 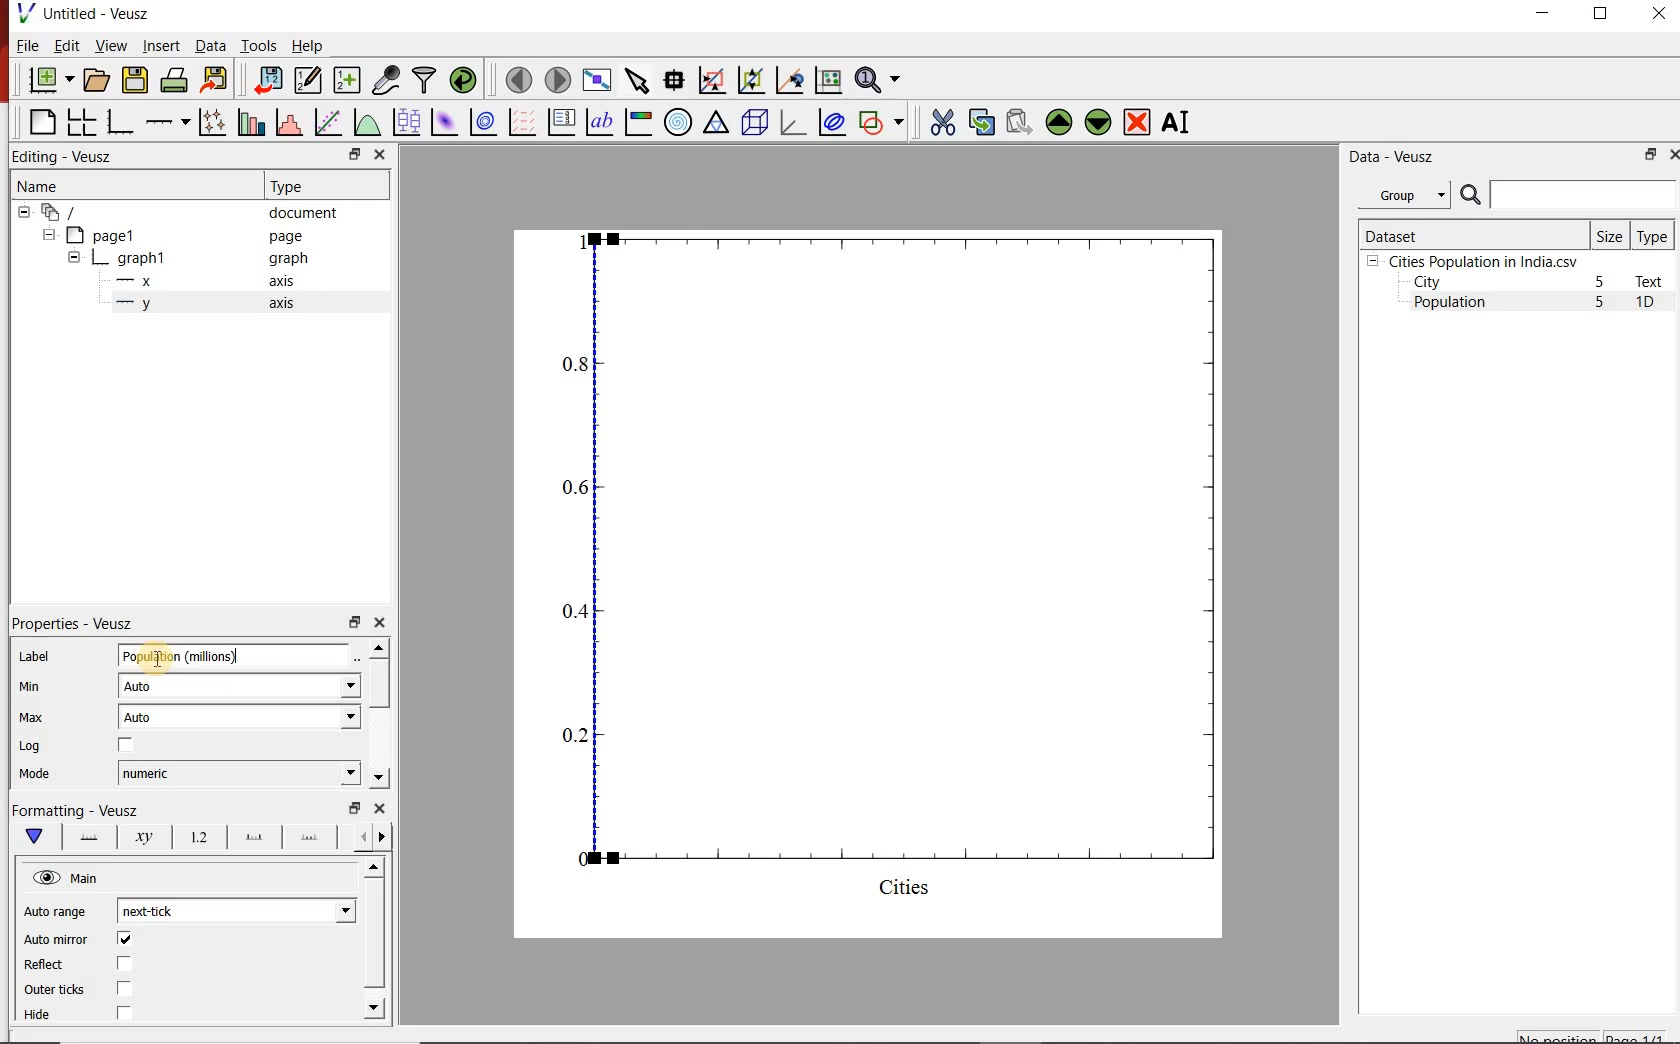 What do you see at coordinates (375, 836) in the screenshot?
I see `Grid lines` at bounding box center [375, 836].